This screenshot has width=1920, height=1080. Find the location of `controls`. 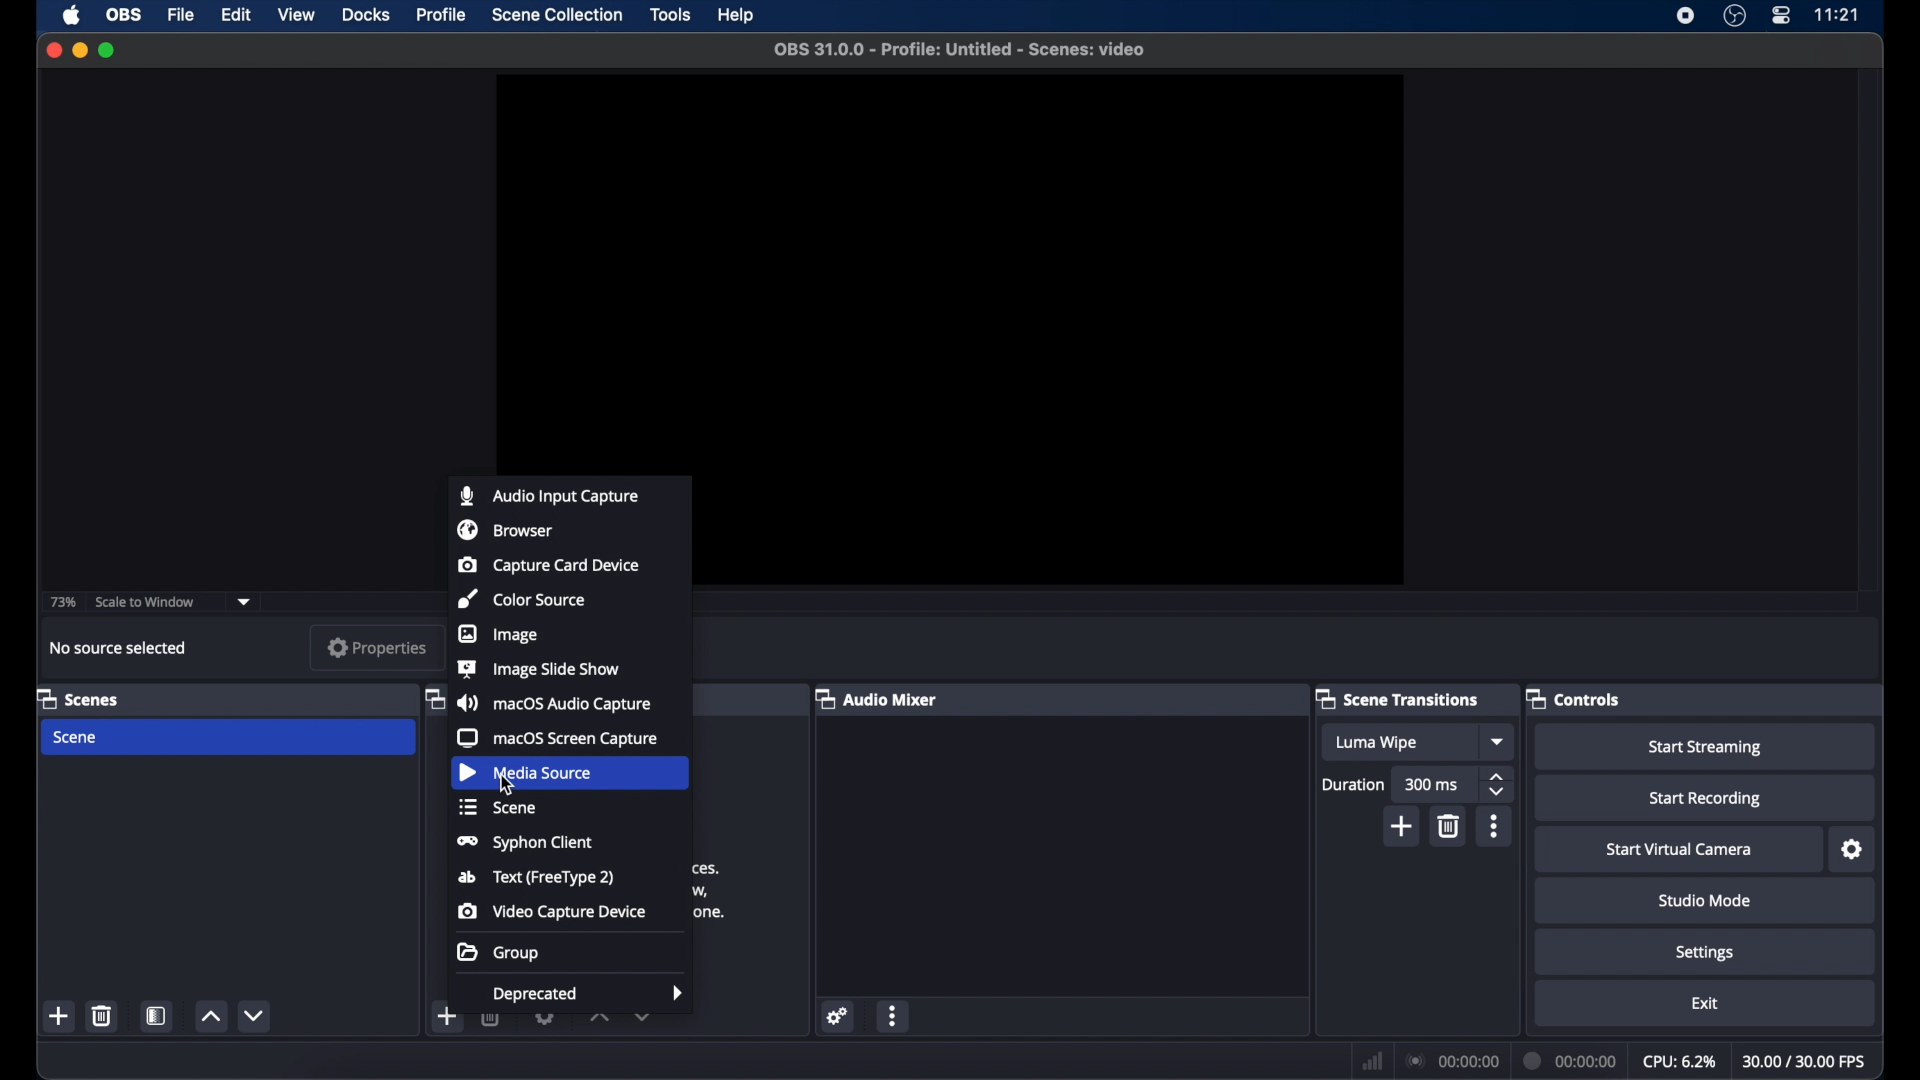

controls is located at coordinates (1574, 698).